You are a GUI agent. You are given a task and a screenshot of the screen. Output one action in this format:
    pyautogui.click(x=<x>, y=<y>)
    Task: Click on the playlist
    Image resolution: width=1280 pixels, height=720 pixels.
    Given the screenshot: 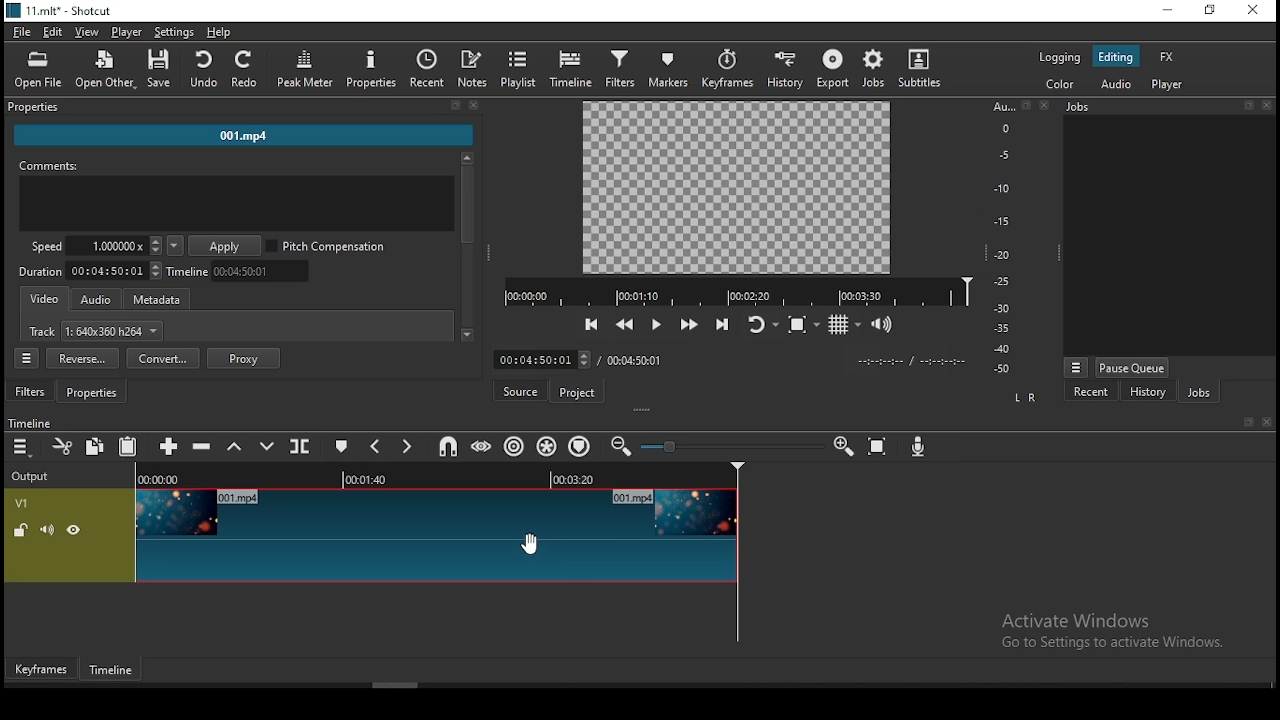 What is the action you would take?
    pyautogui.click(x=519, y=69)
    